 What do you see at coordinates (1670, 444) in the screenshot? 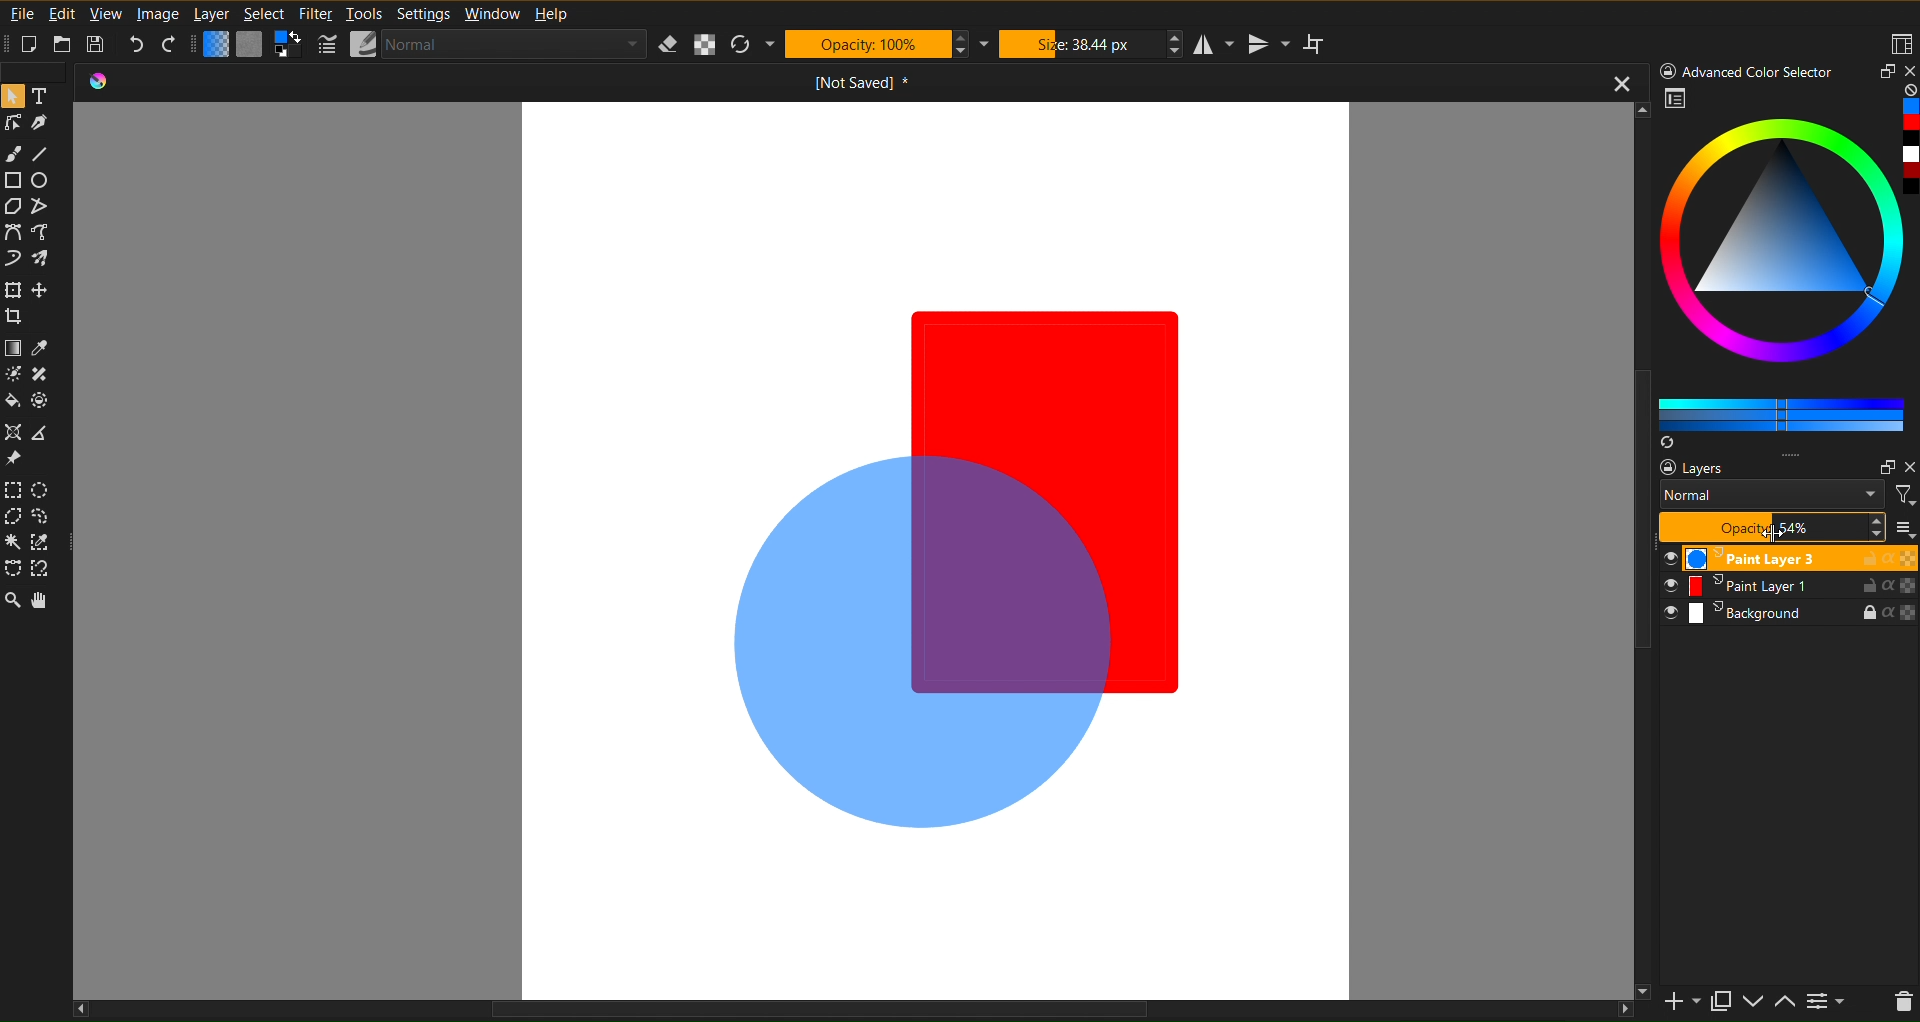
I see `syns` at bounding box center [1670, 444].